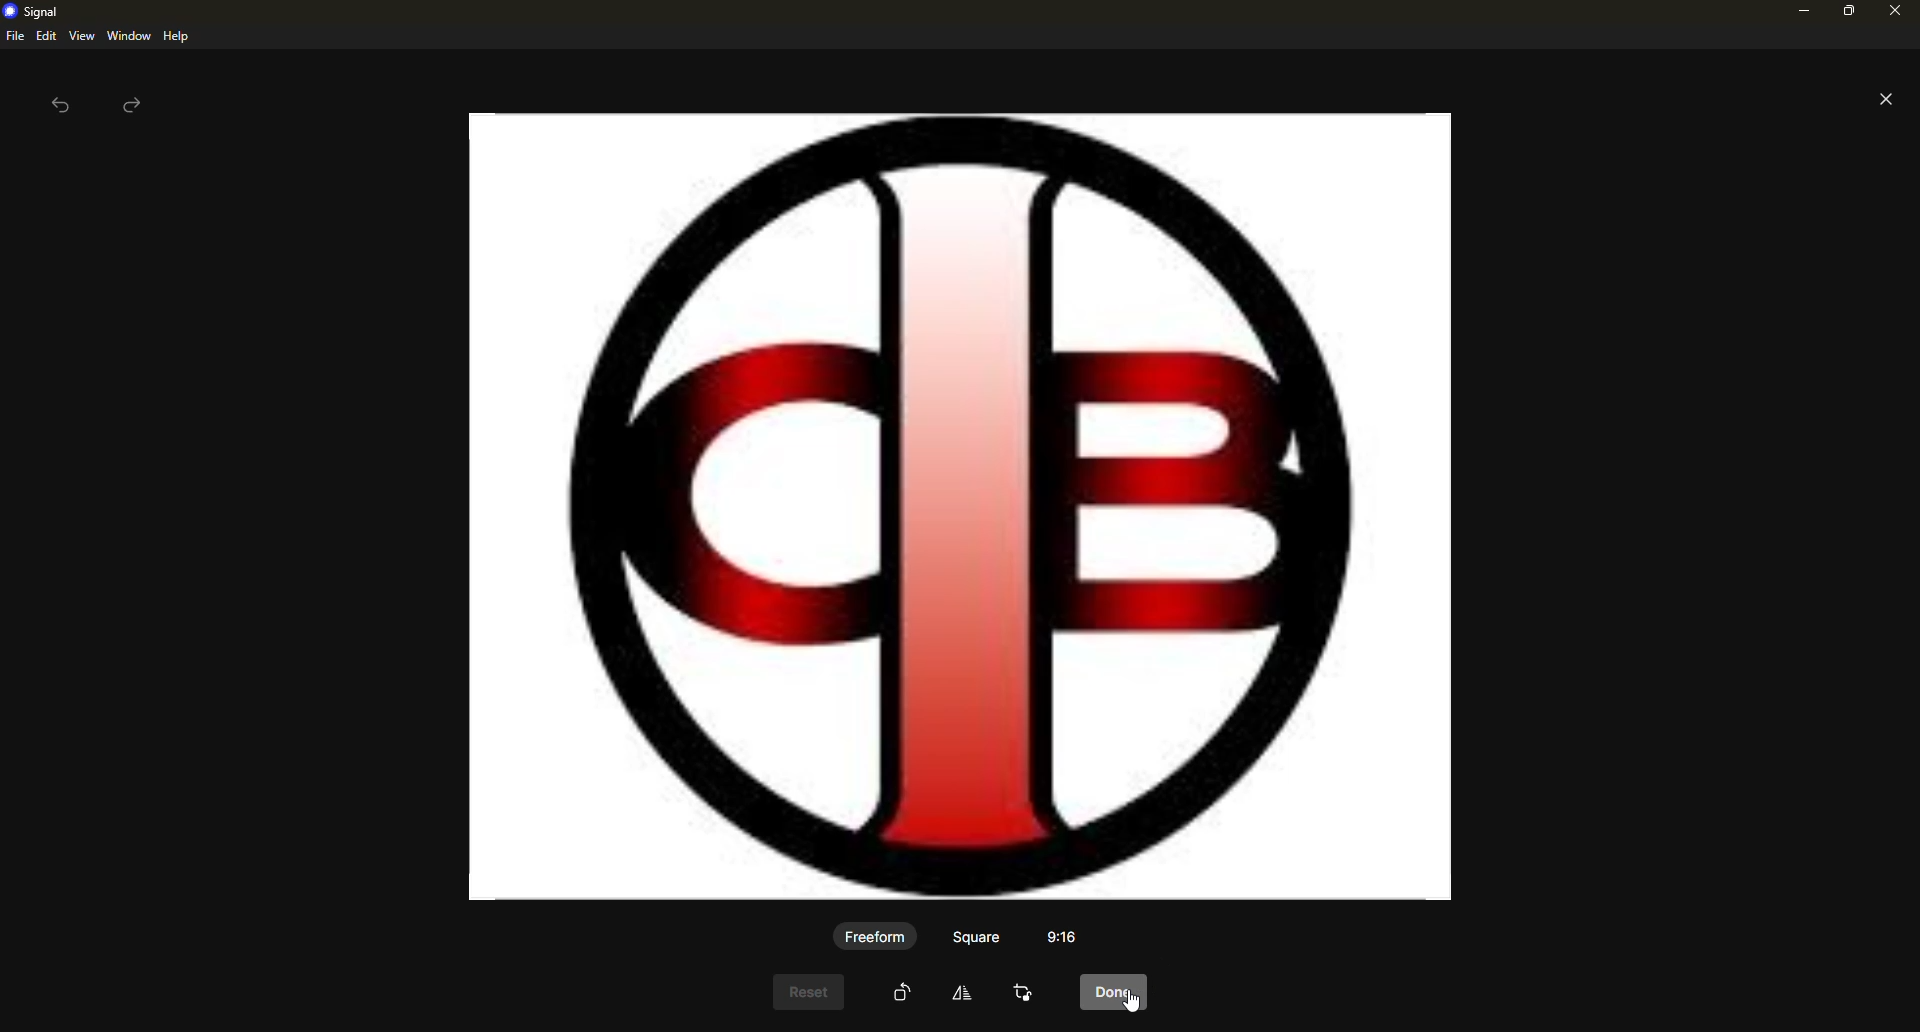  What do you see at coordinates (134, 105) in the screenshot?
I see `forward` at bounding box center [134, 105].